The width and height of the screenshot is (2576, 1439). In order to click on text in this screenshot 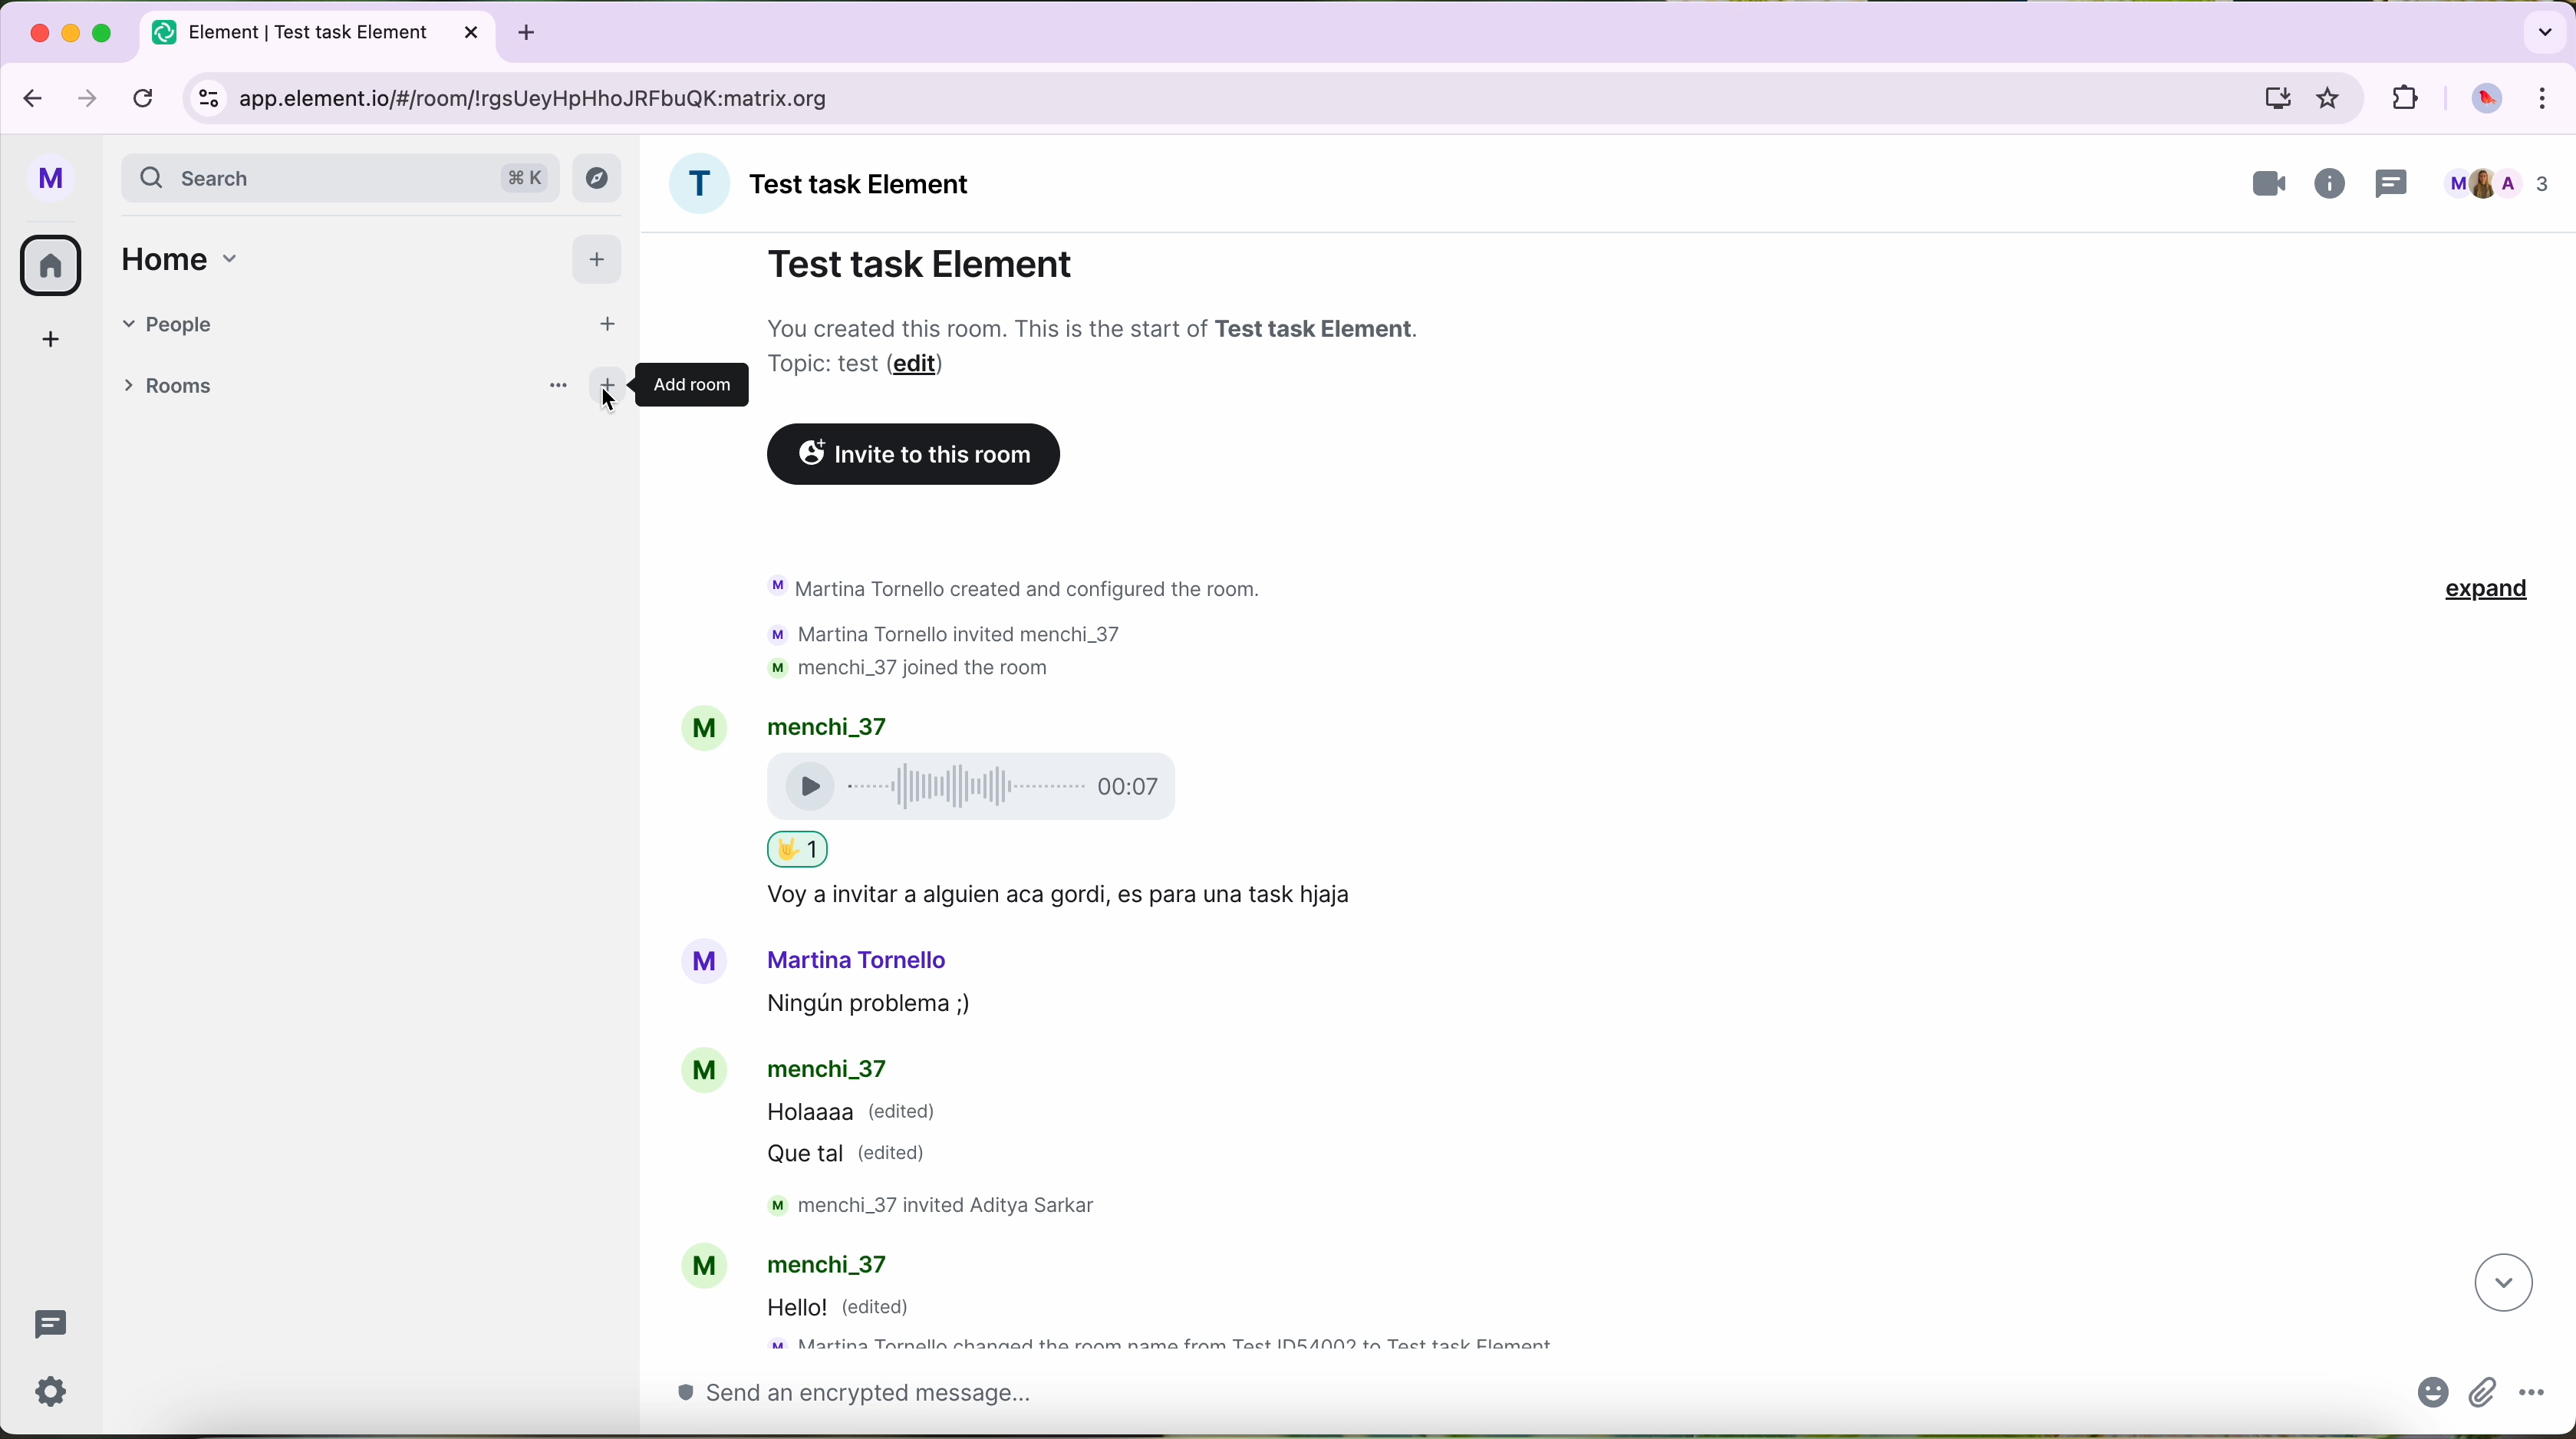, I will do `click(1083, 897)`.